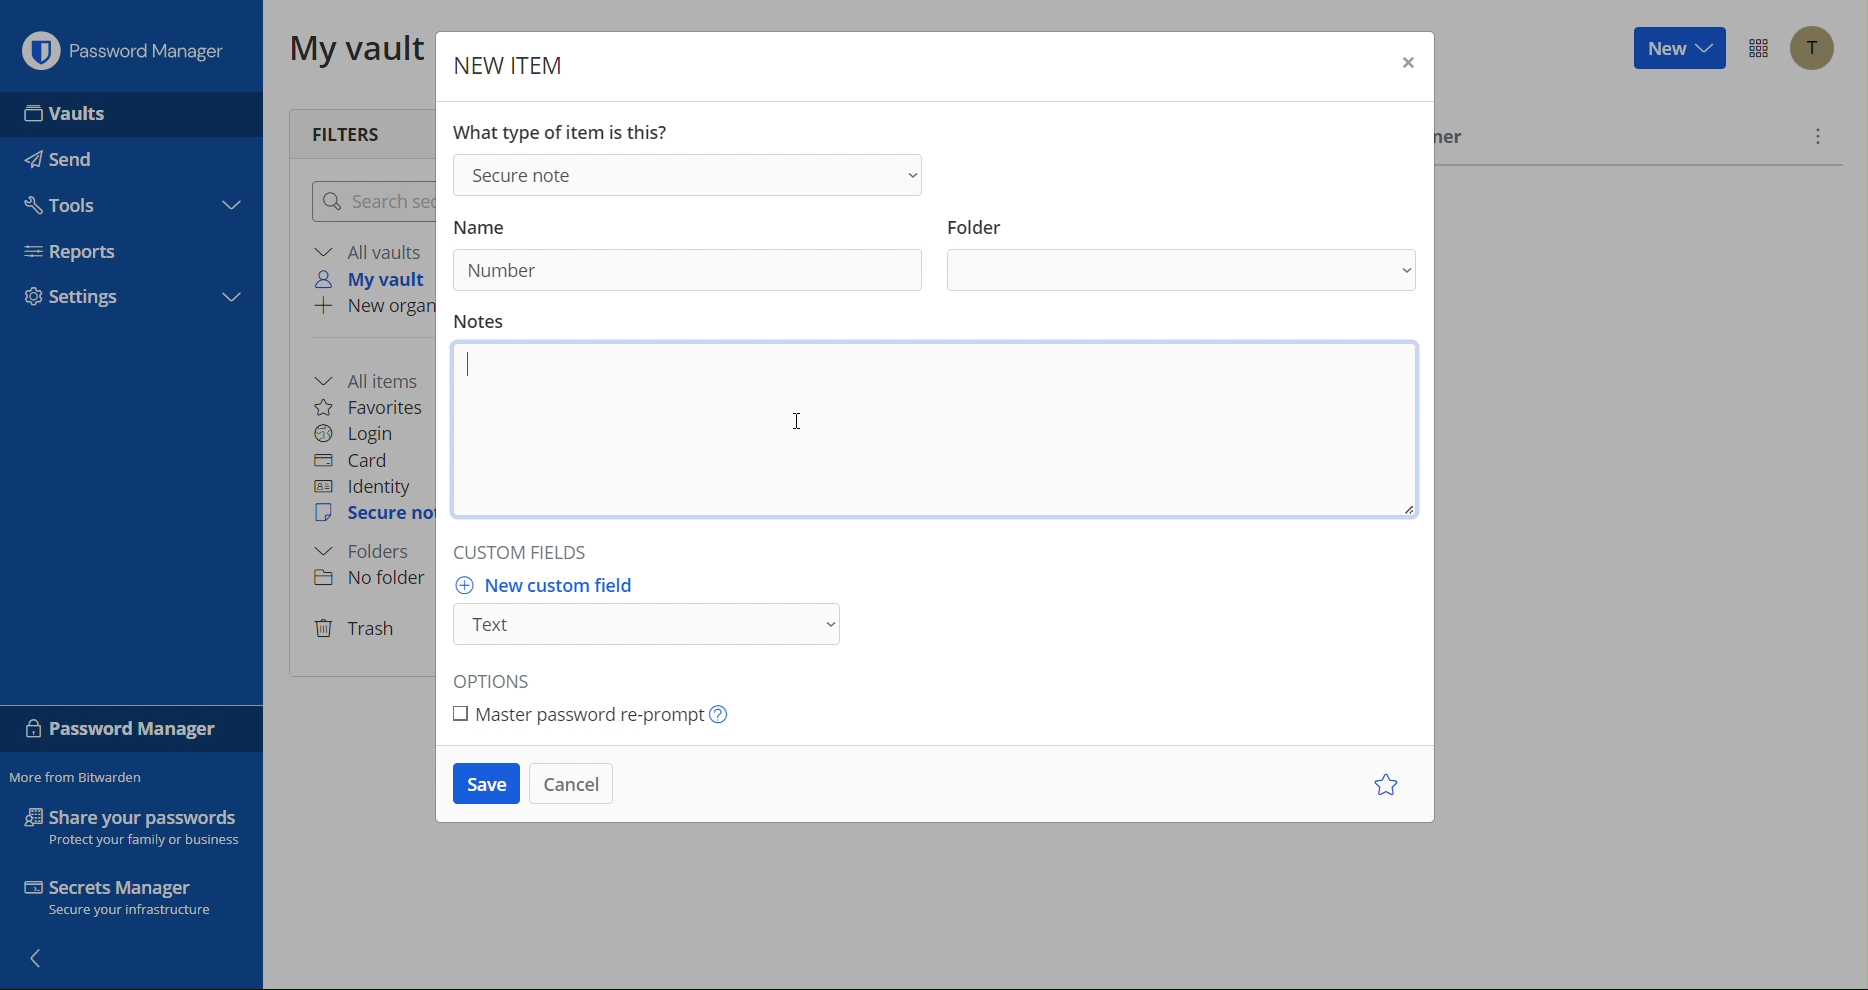  I want to click on Cursor, so click(807, 406).